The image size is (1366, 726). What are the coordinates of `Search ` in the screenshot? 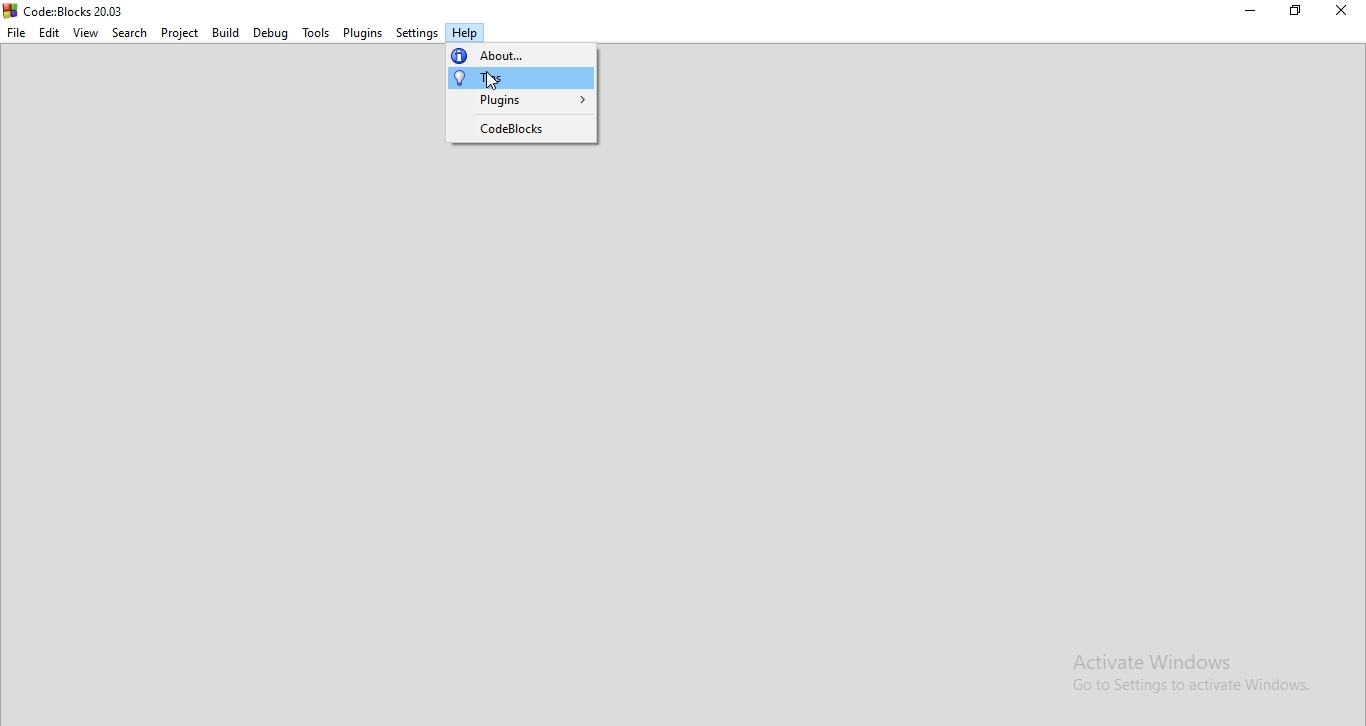 It's located at (129, 33).